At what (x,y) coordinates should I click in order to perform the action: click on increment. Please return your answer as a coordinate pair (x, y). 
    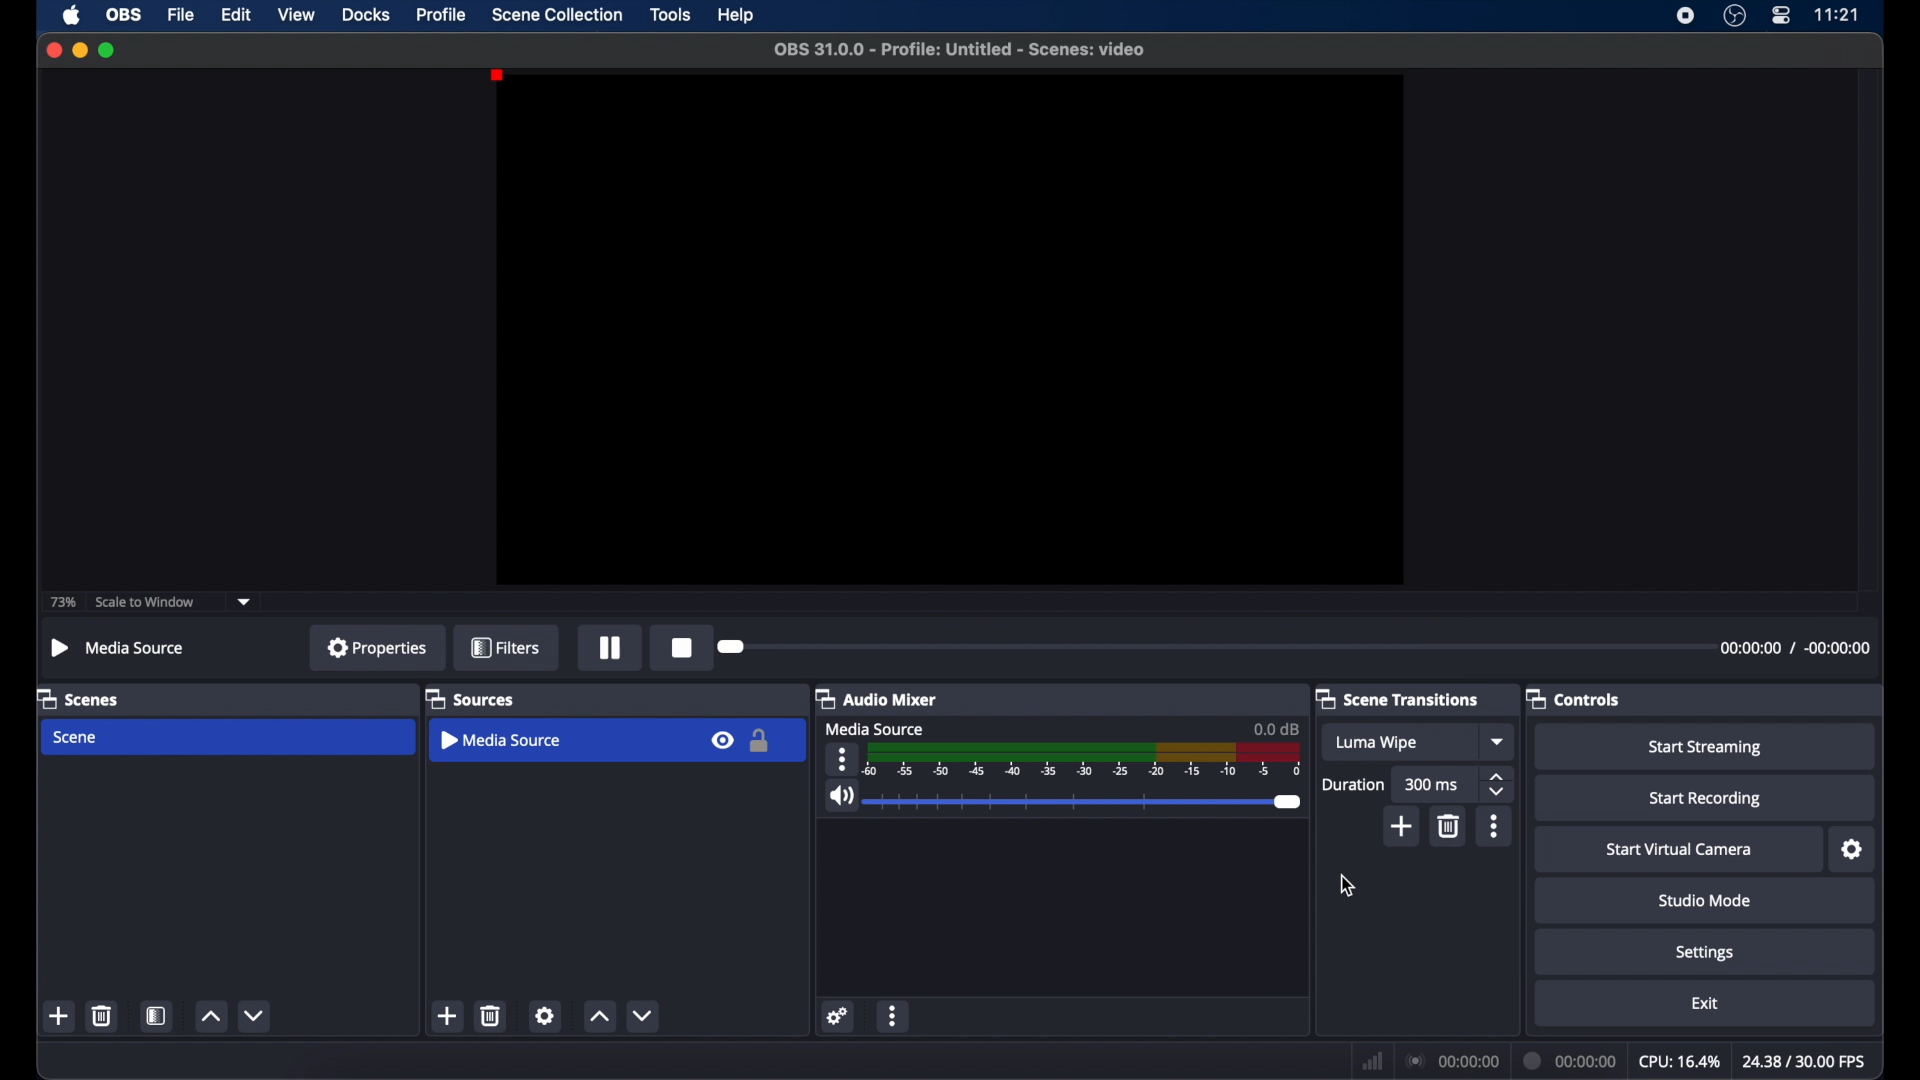
    Looking at the image, I should click on (599, 1017).